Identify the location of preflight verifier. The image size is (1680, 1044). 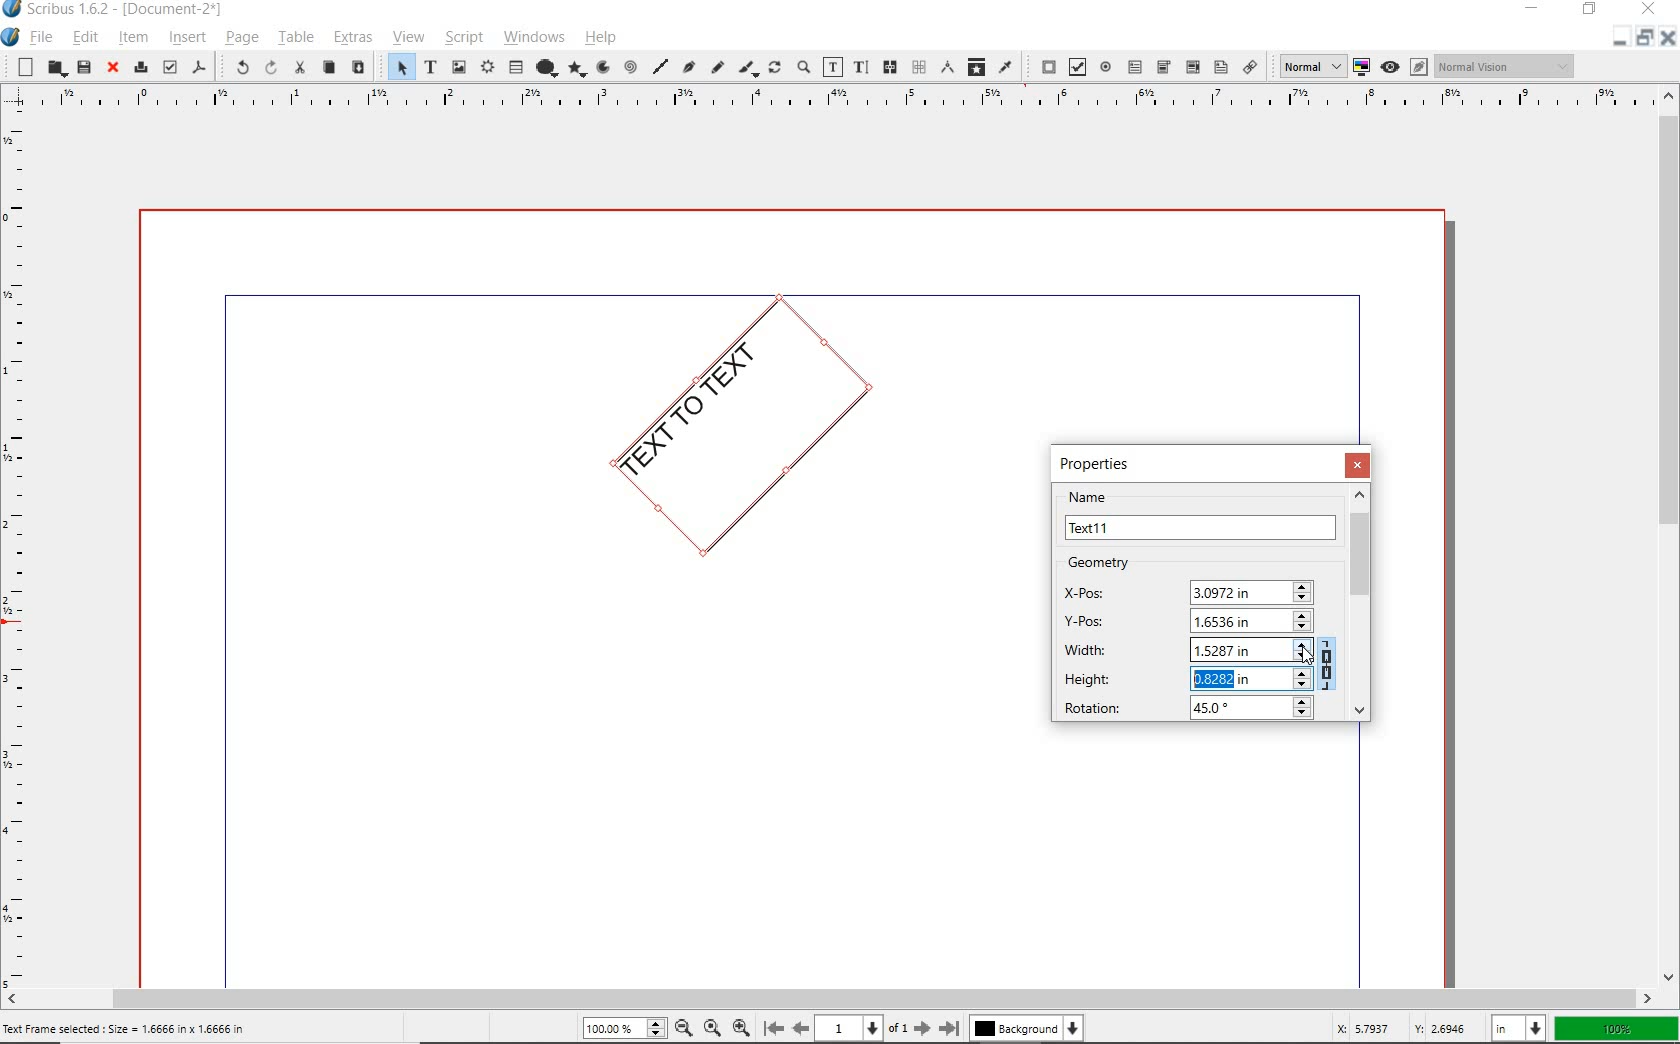
(169, 69).